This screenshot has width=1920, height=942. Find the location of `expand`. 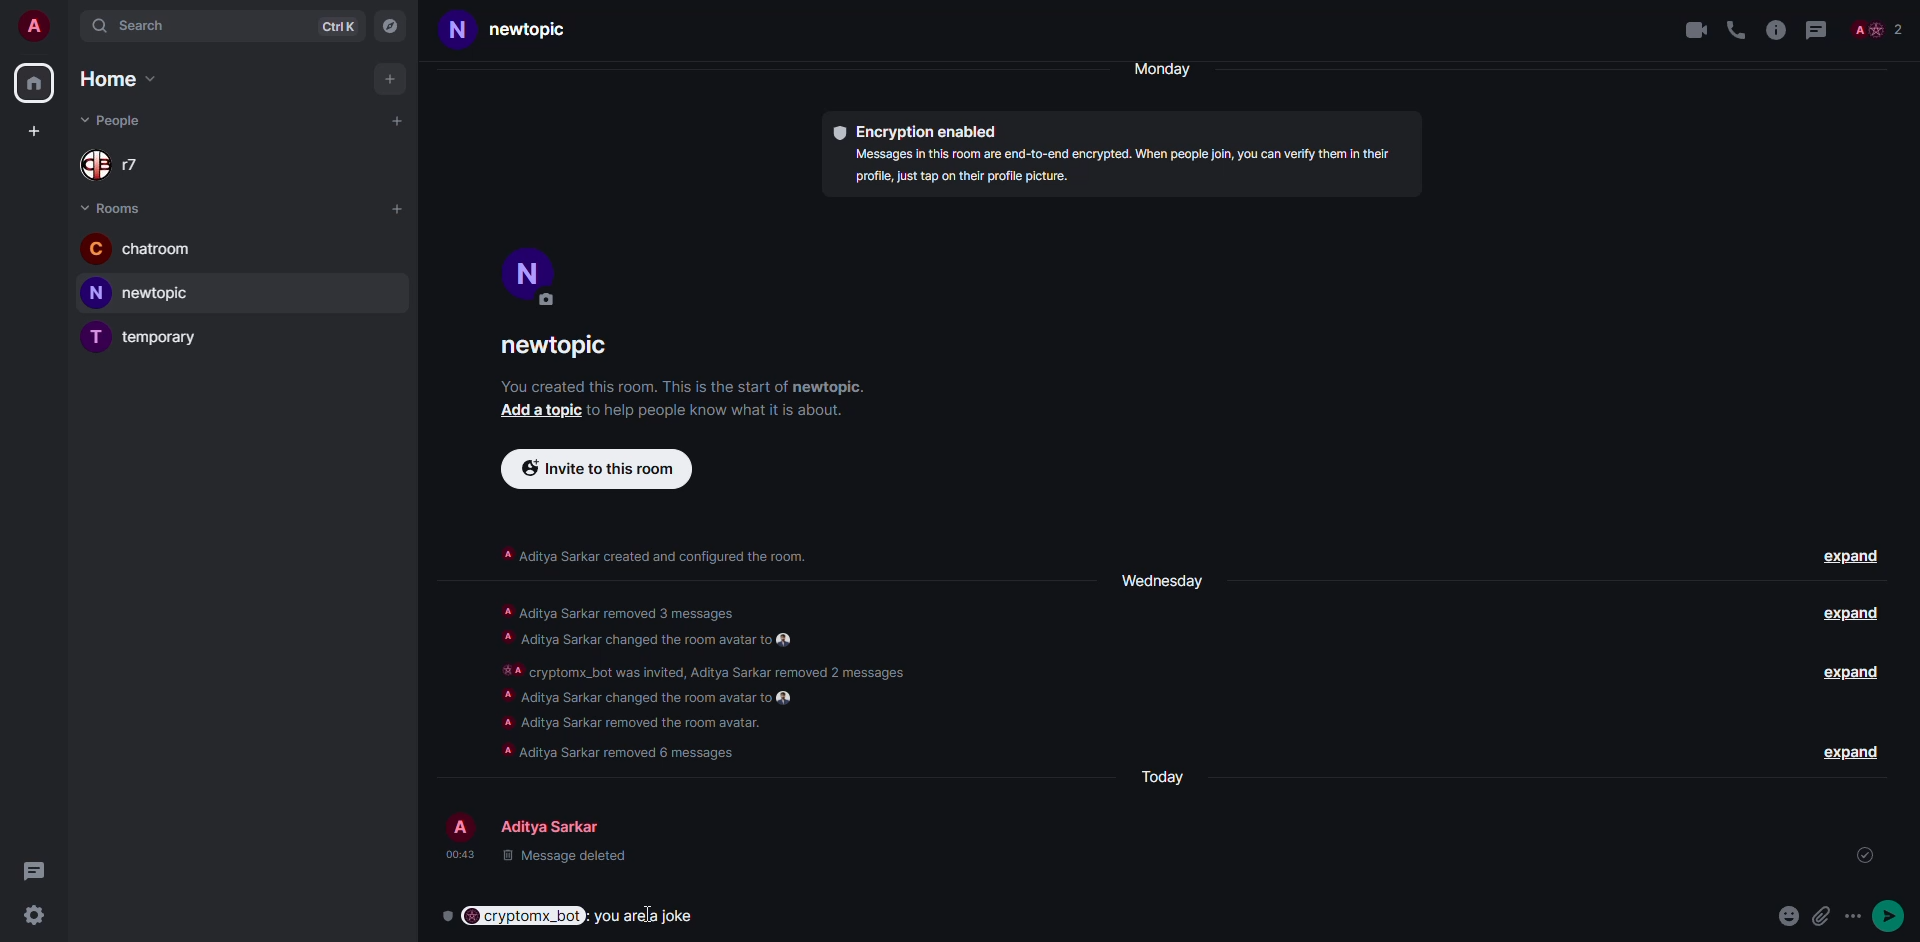

expand is located at coordinates (1852, 558).